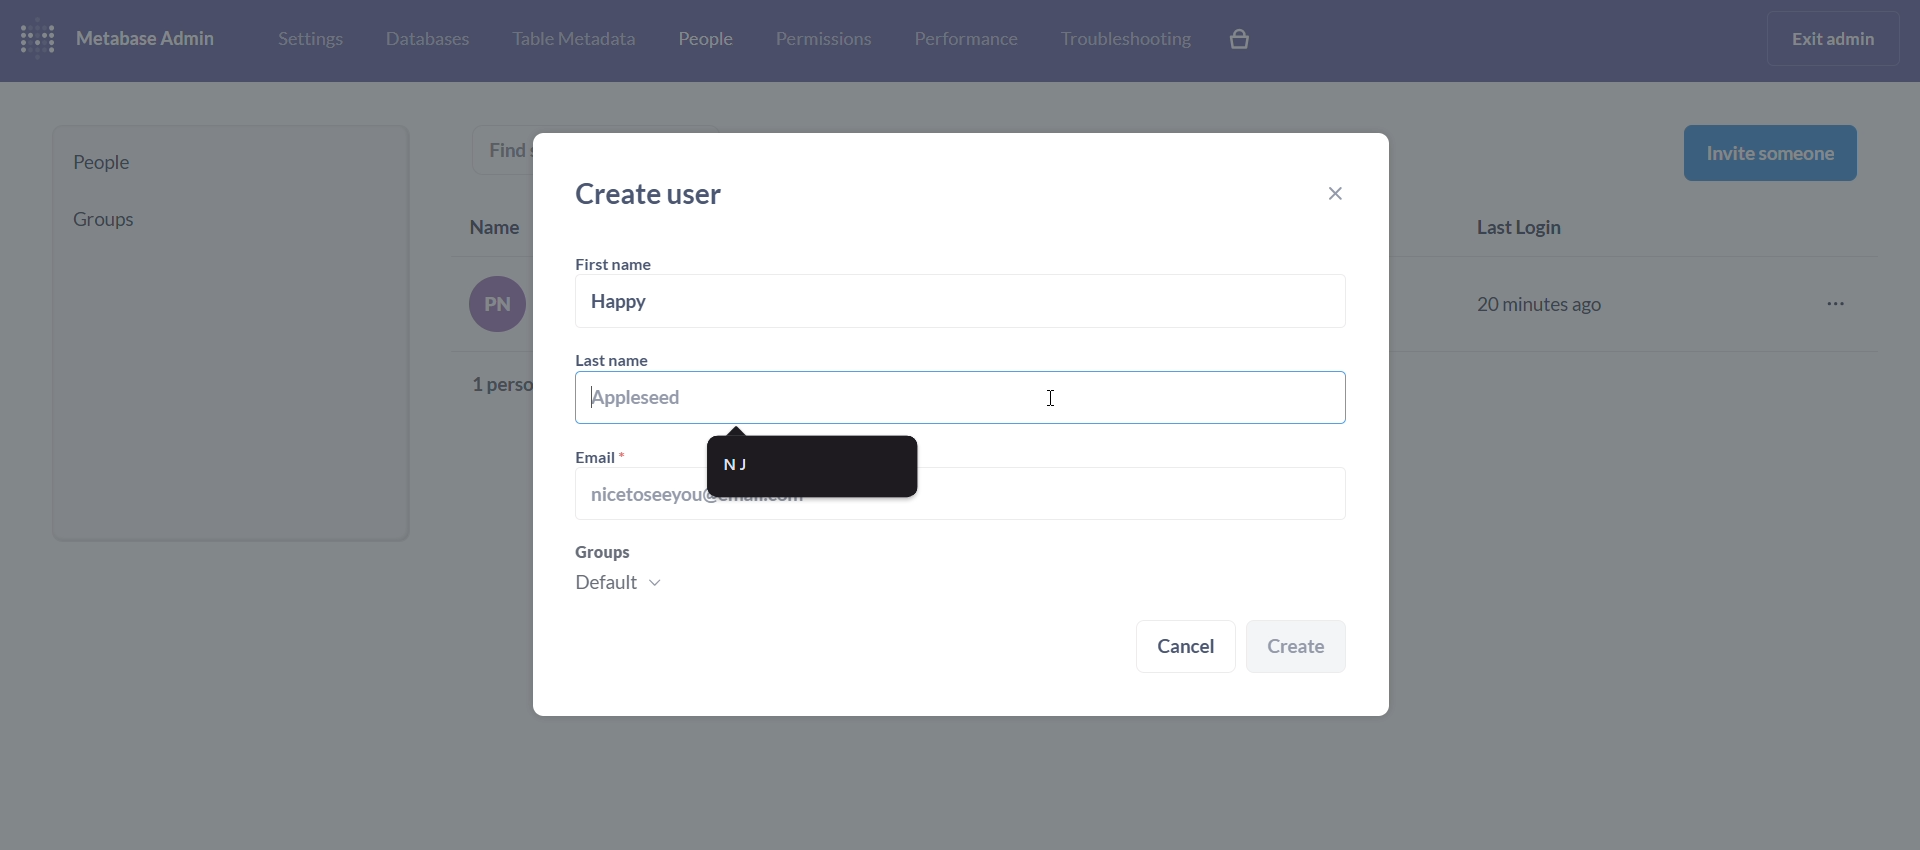  Describe the element at coordinates (603, 455) in the screenshot. I see `email` at that location.